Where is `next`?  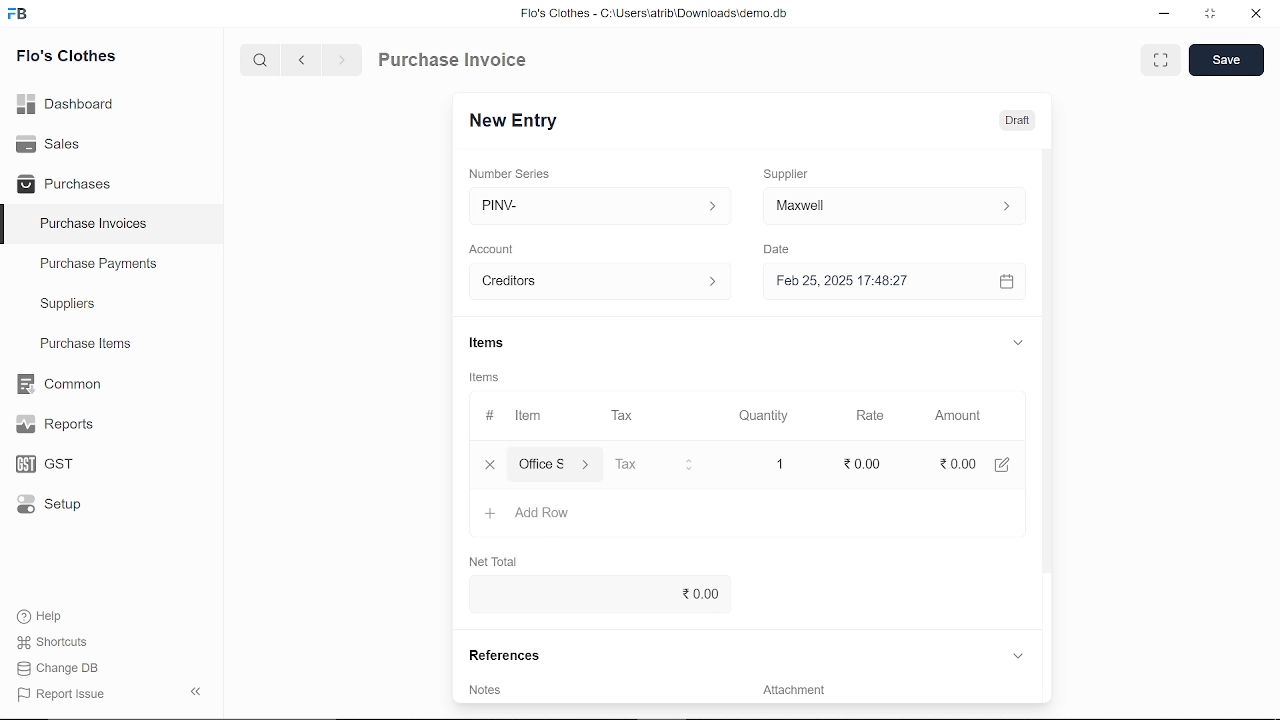
next is located at coordinates (342, 63).